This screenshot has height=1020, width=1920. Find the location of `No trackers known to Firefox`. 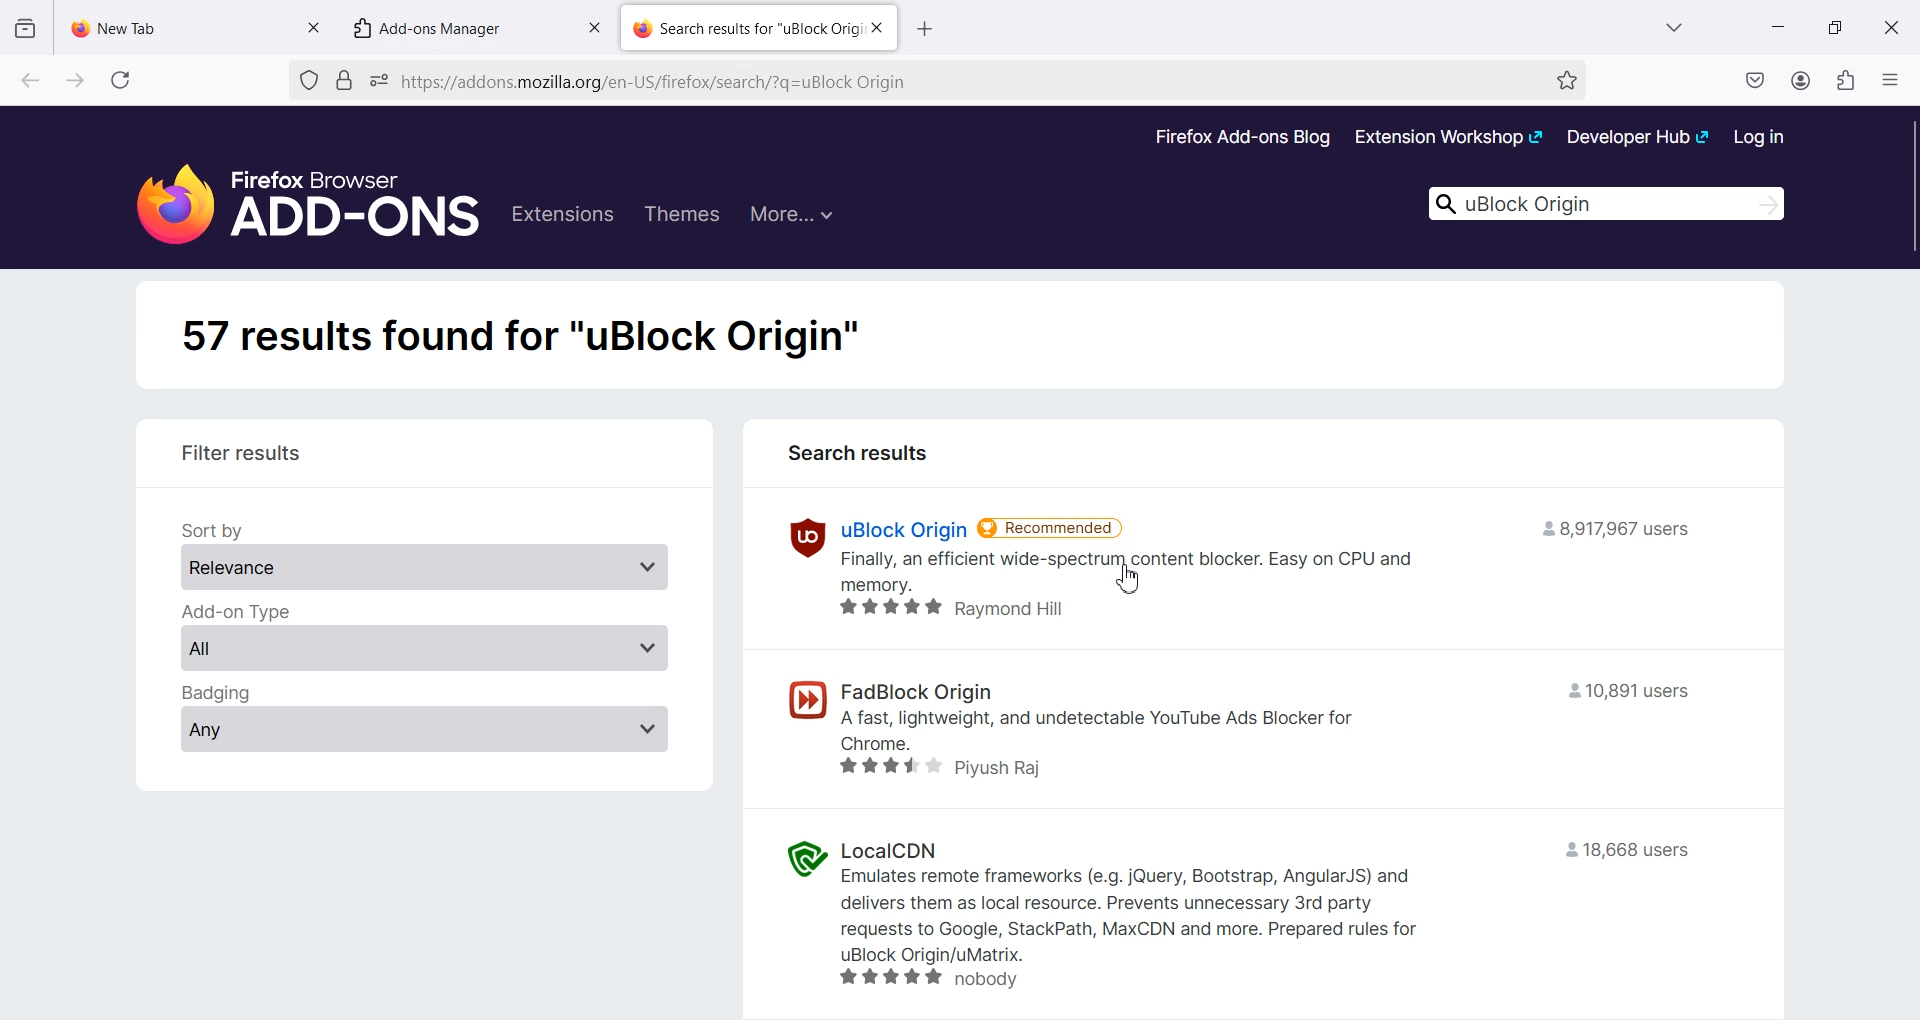

No trackers known to Firefox is located at coordinates (306, 81).